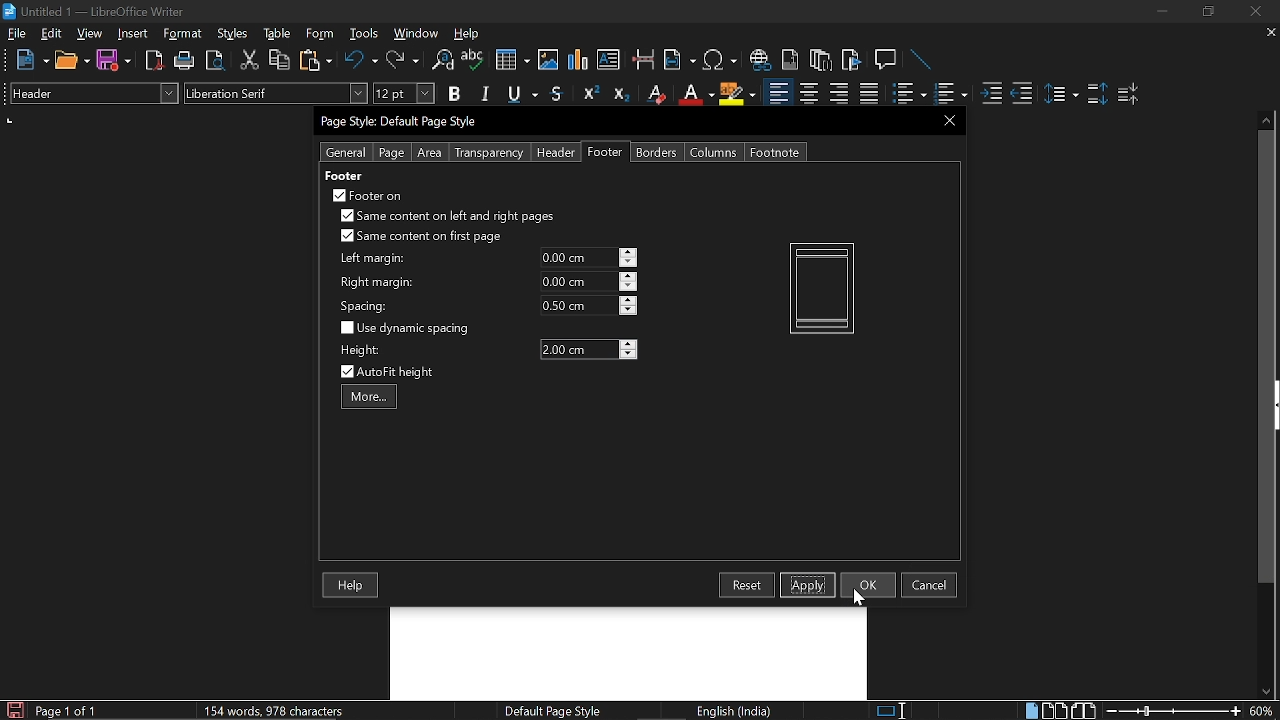  I want to click on Apply, so click(808, 584).